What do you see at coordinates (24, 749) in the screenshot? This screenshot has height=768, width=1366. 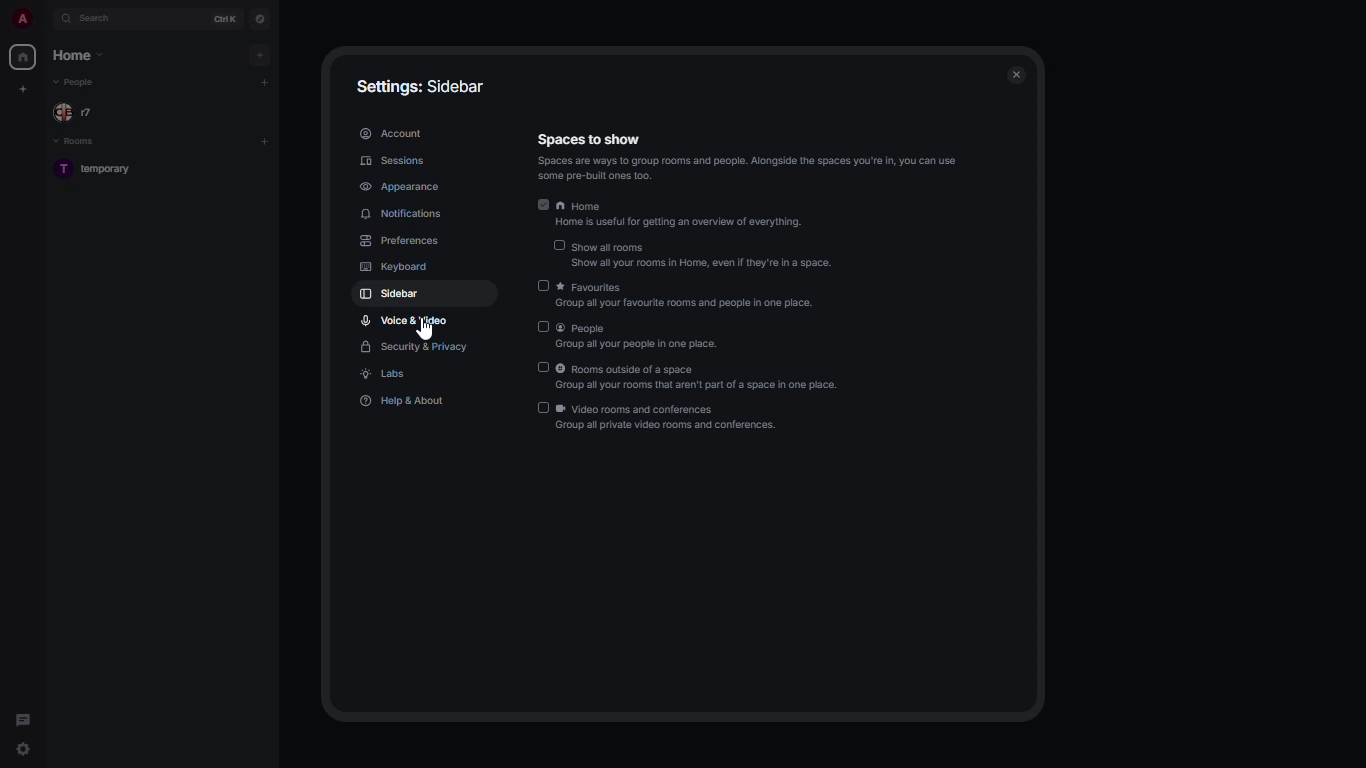 I see `quick settings` at bounding box center [24, 749].